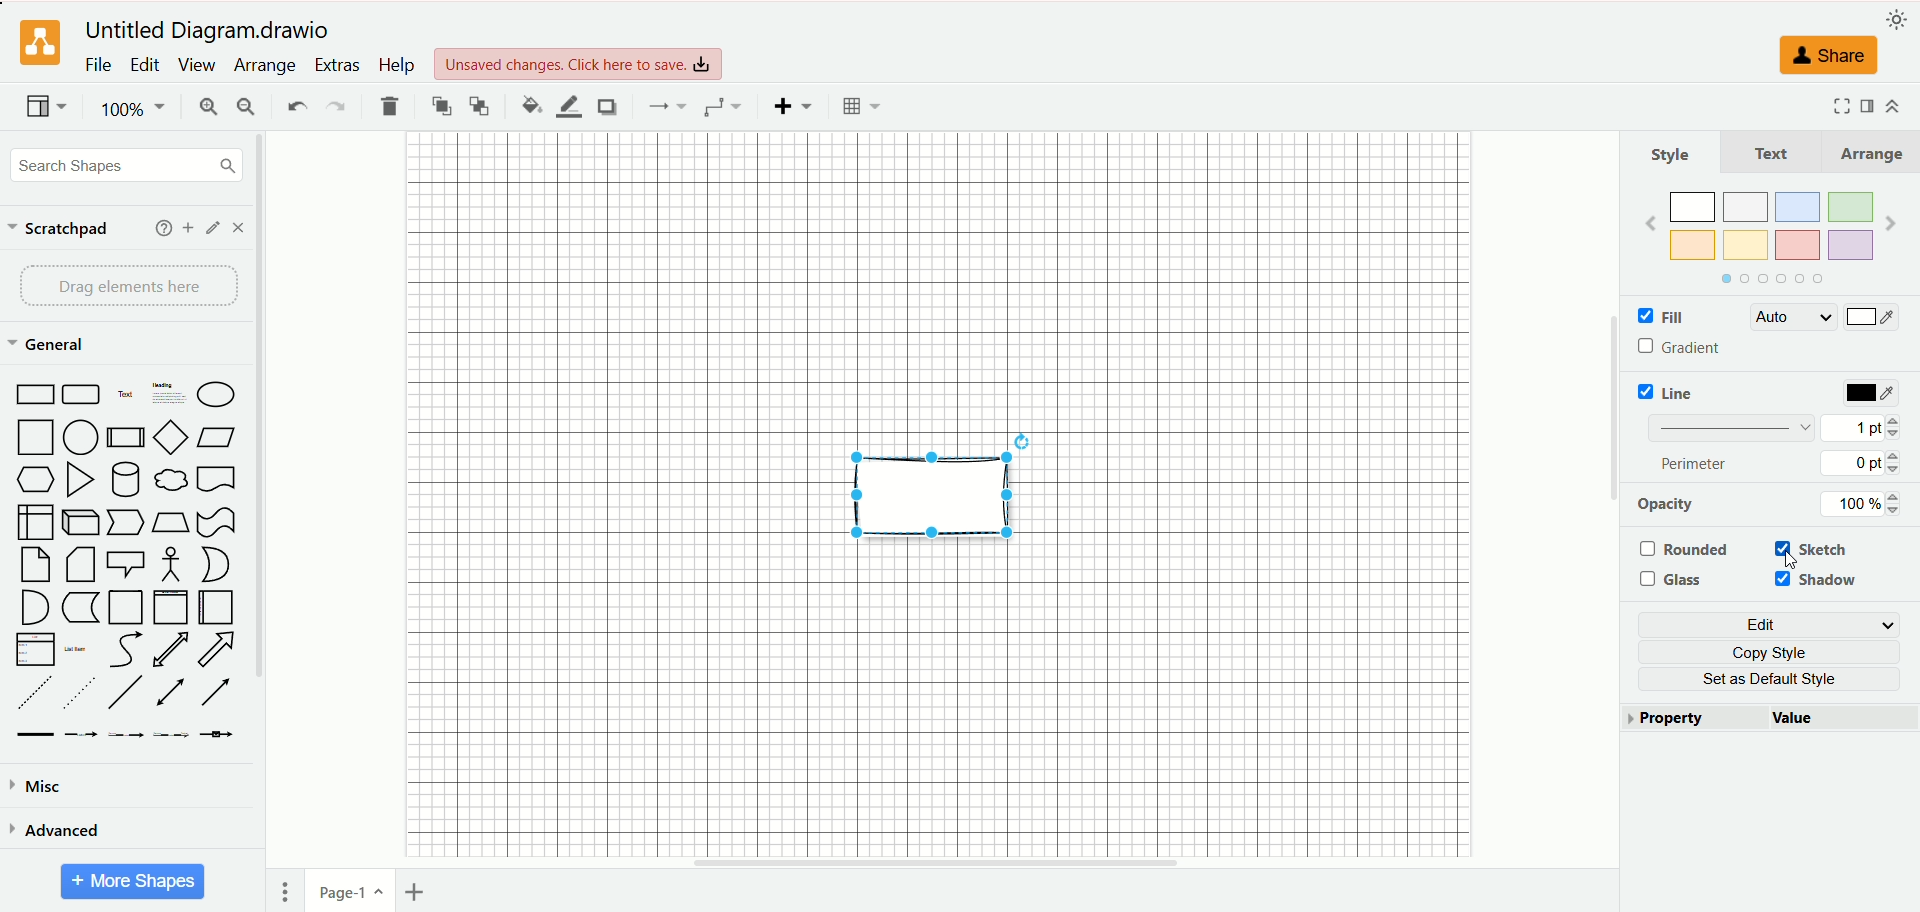 The image size is (1920, 912). What do you see at coordinates (214, 228) in the screenshot?
I see `edit` at bounding box center [214, 228].